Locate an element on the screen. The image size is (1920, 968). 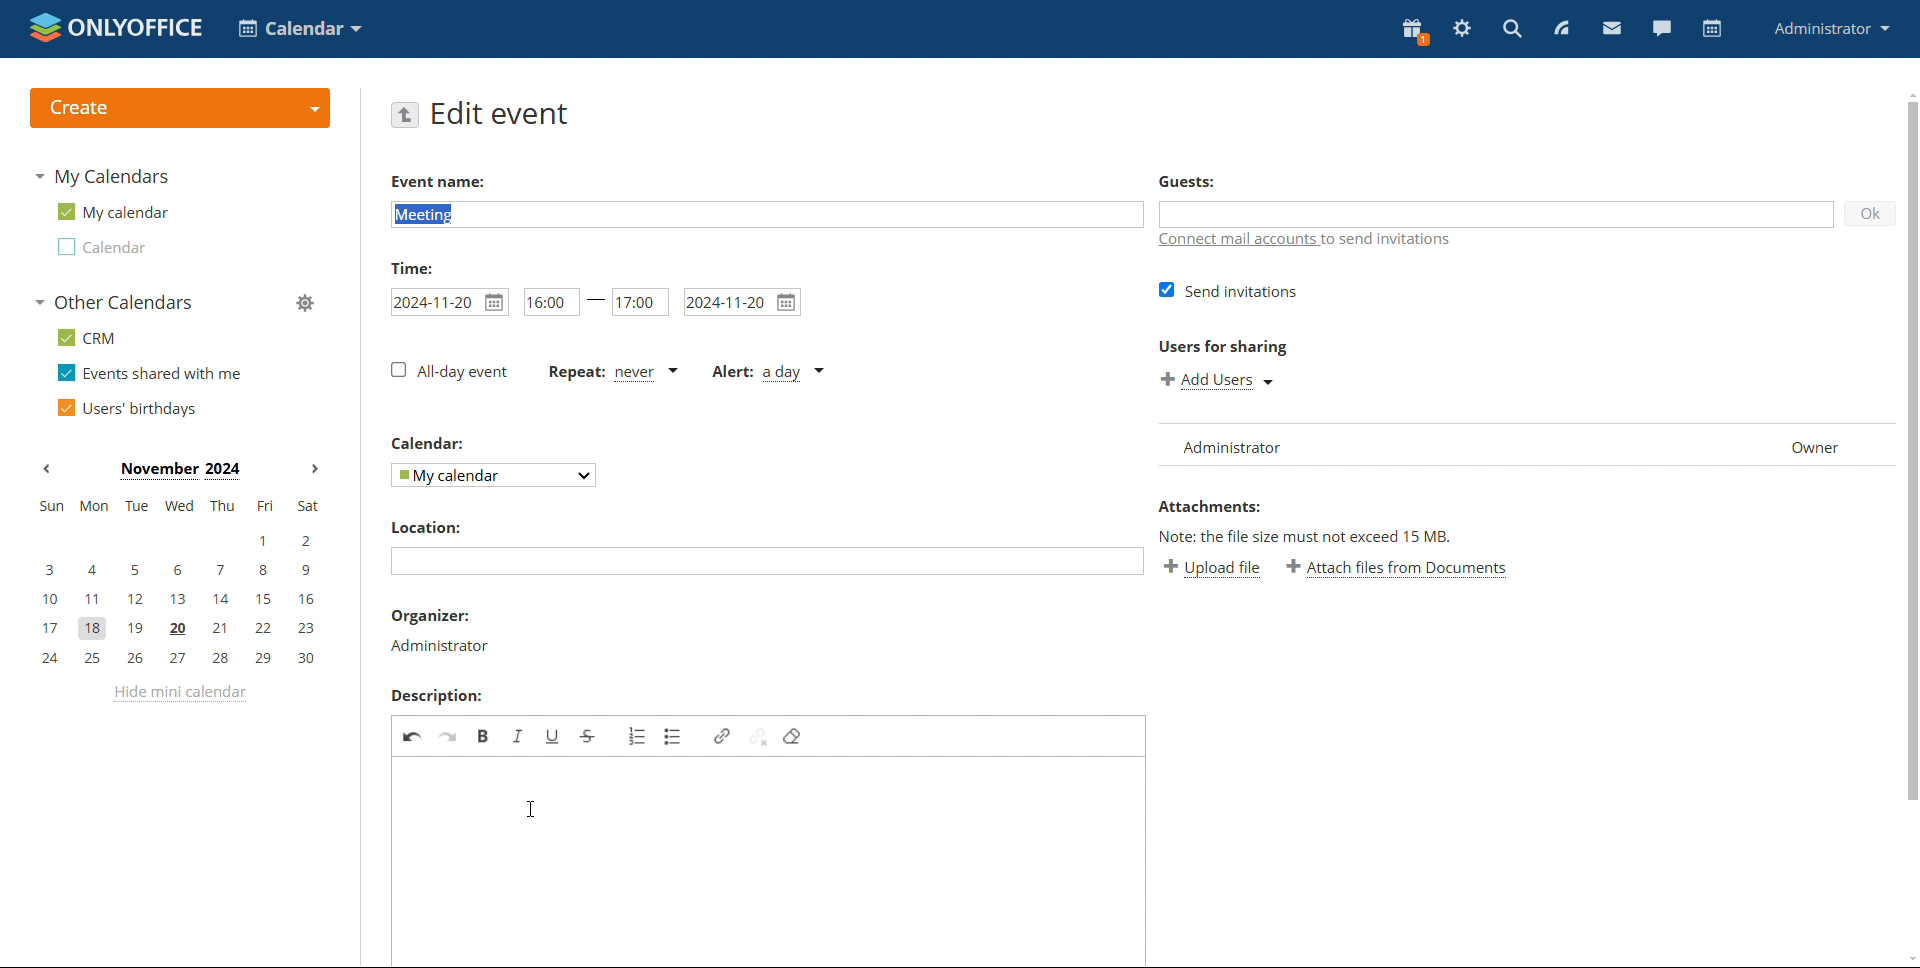
alert type is located at coordinates (769, 373).